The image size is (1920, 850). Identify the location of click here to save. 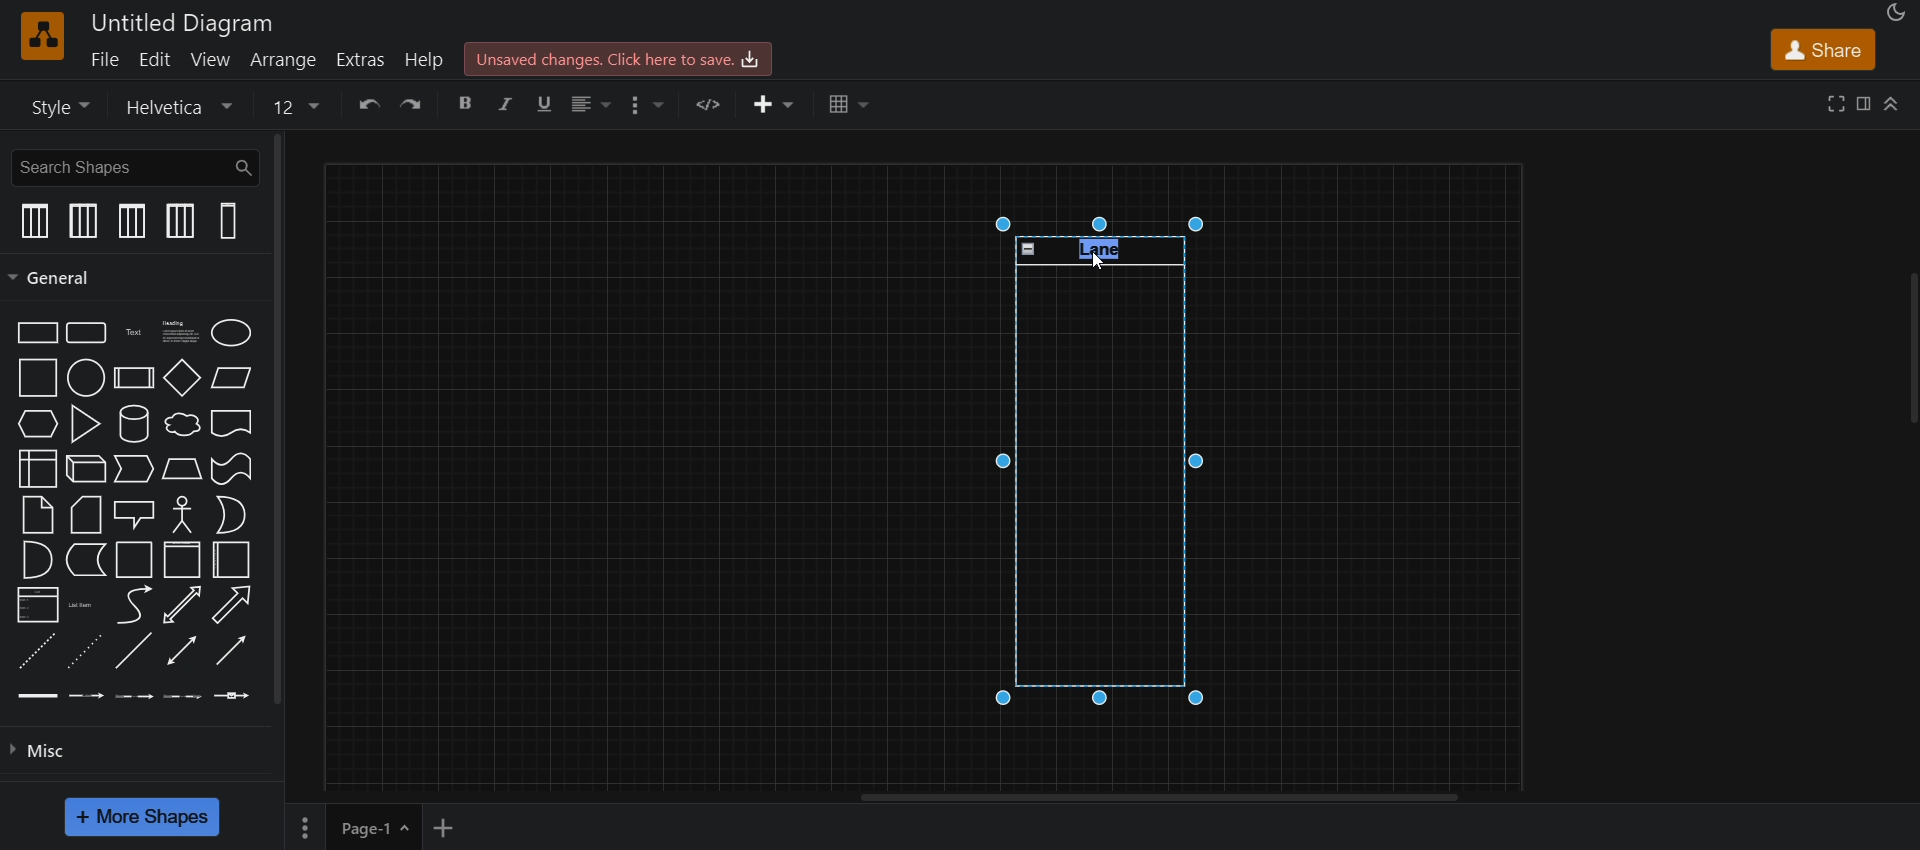
(618, 57).